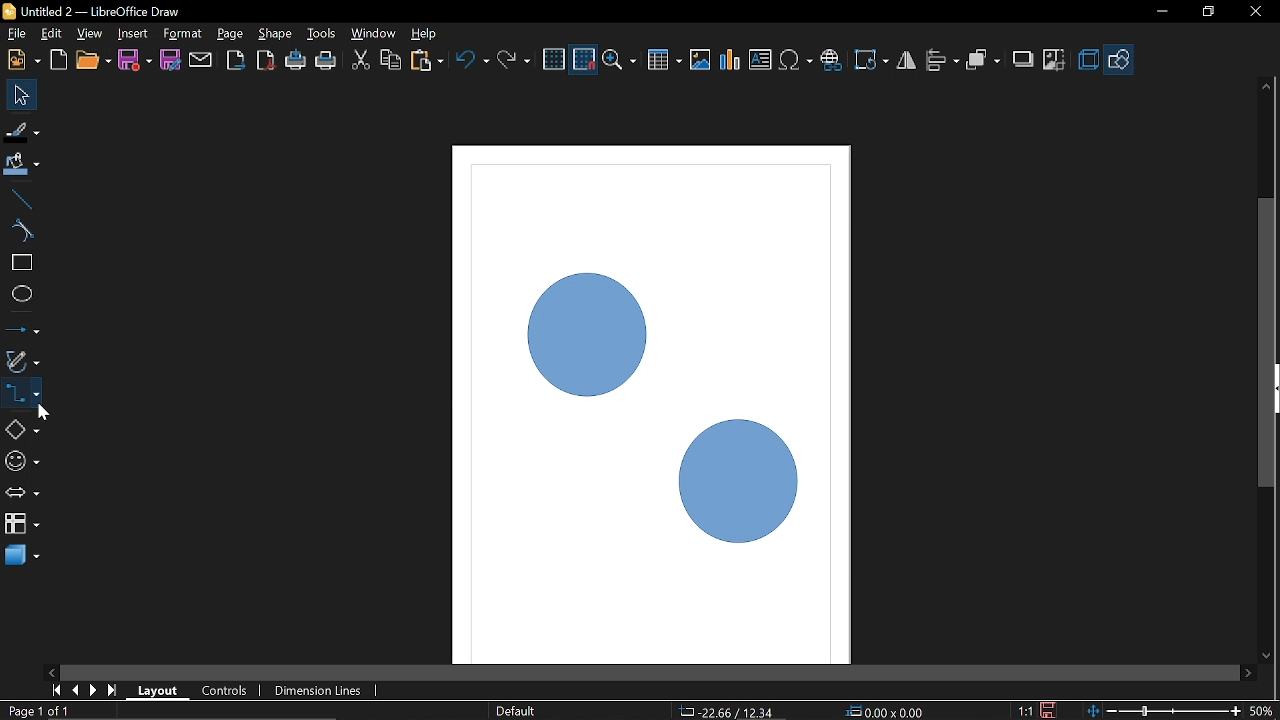 This screenshot has width=1280, height=720. What do you see at coordinates (1206, 14) in the screenshot?
I see `Restore down` at bounding box center [1206, 14].